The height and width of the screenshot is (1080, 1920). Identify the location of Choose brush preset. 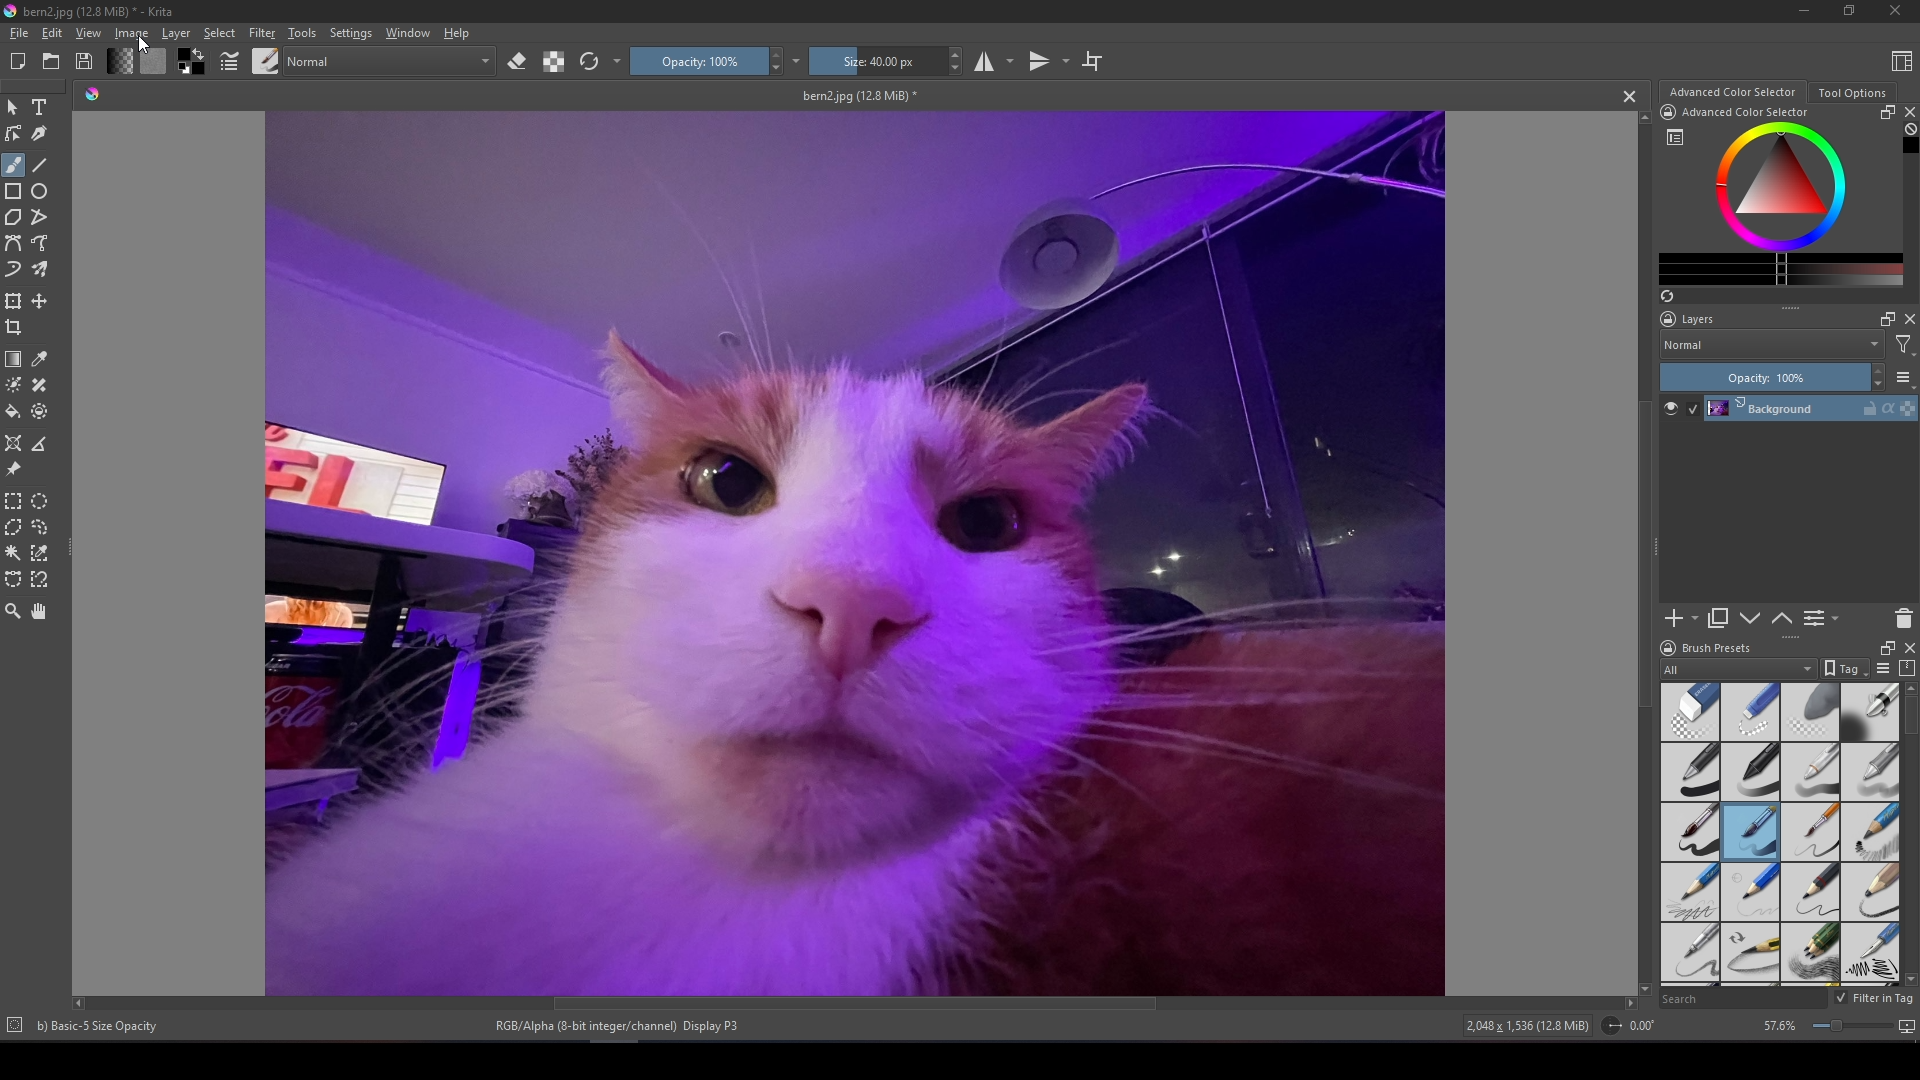
(266, 60).